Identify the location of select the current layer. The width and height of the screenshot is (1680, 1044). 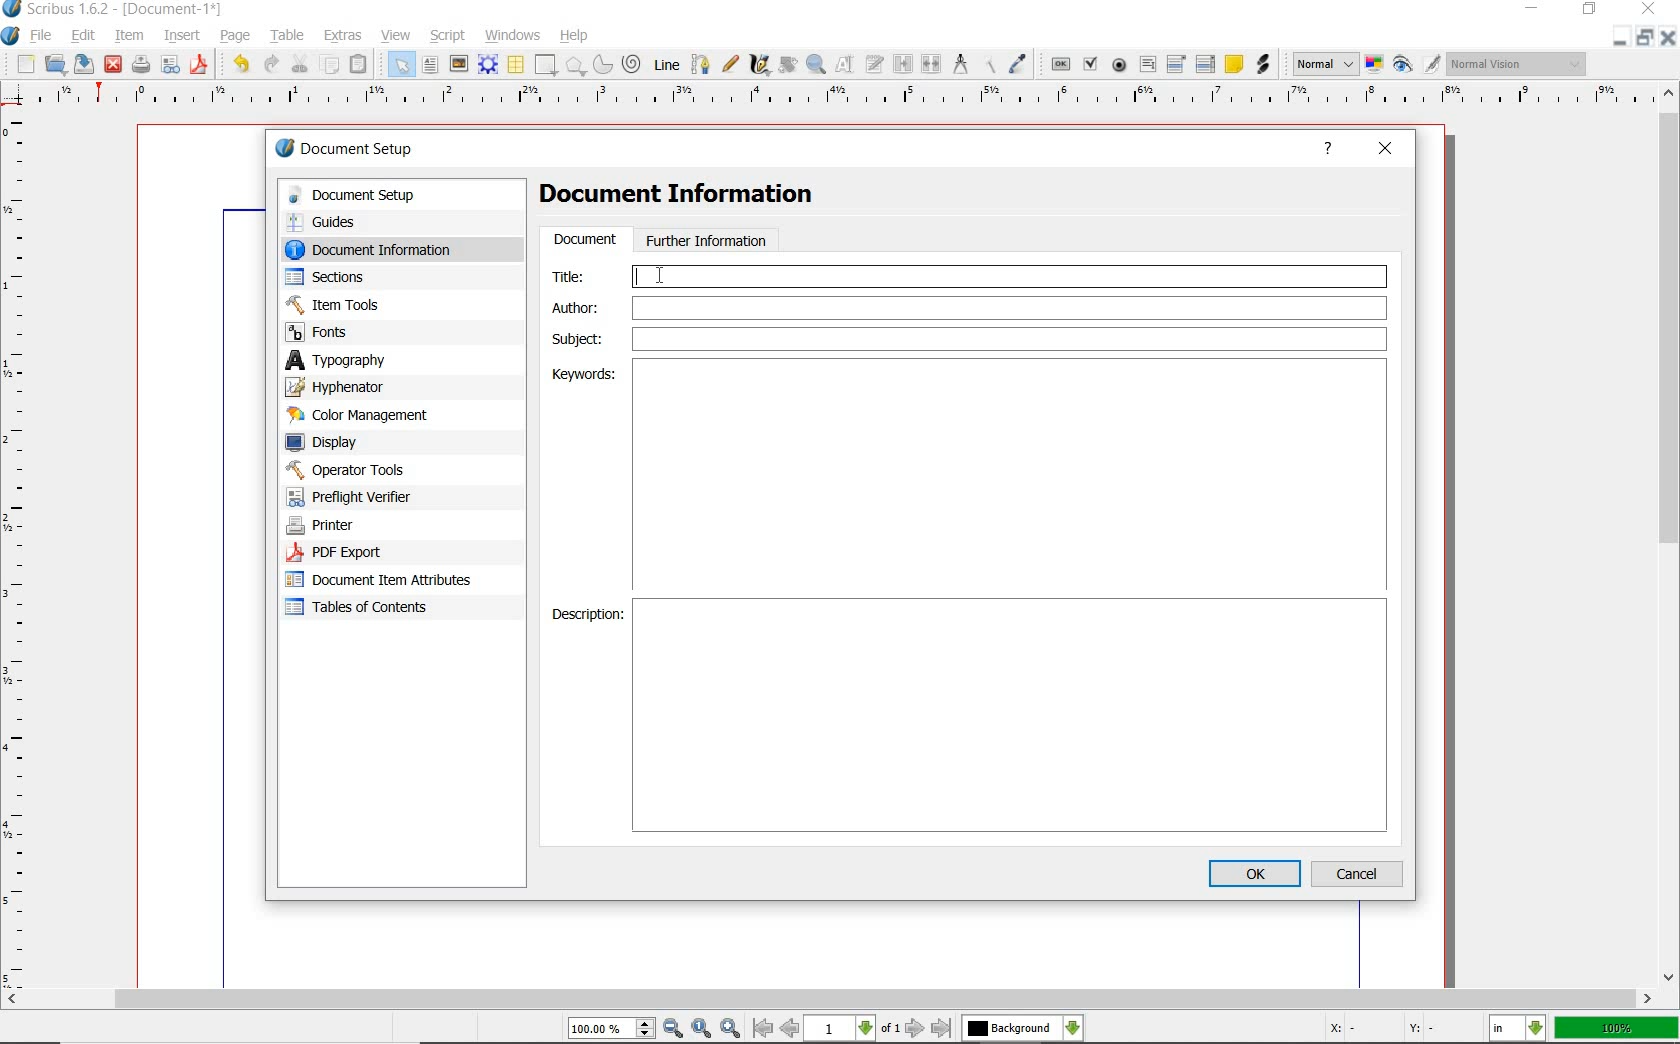
(1023, 1028).